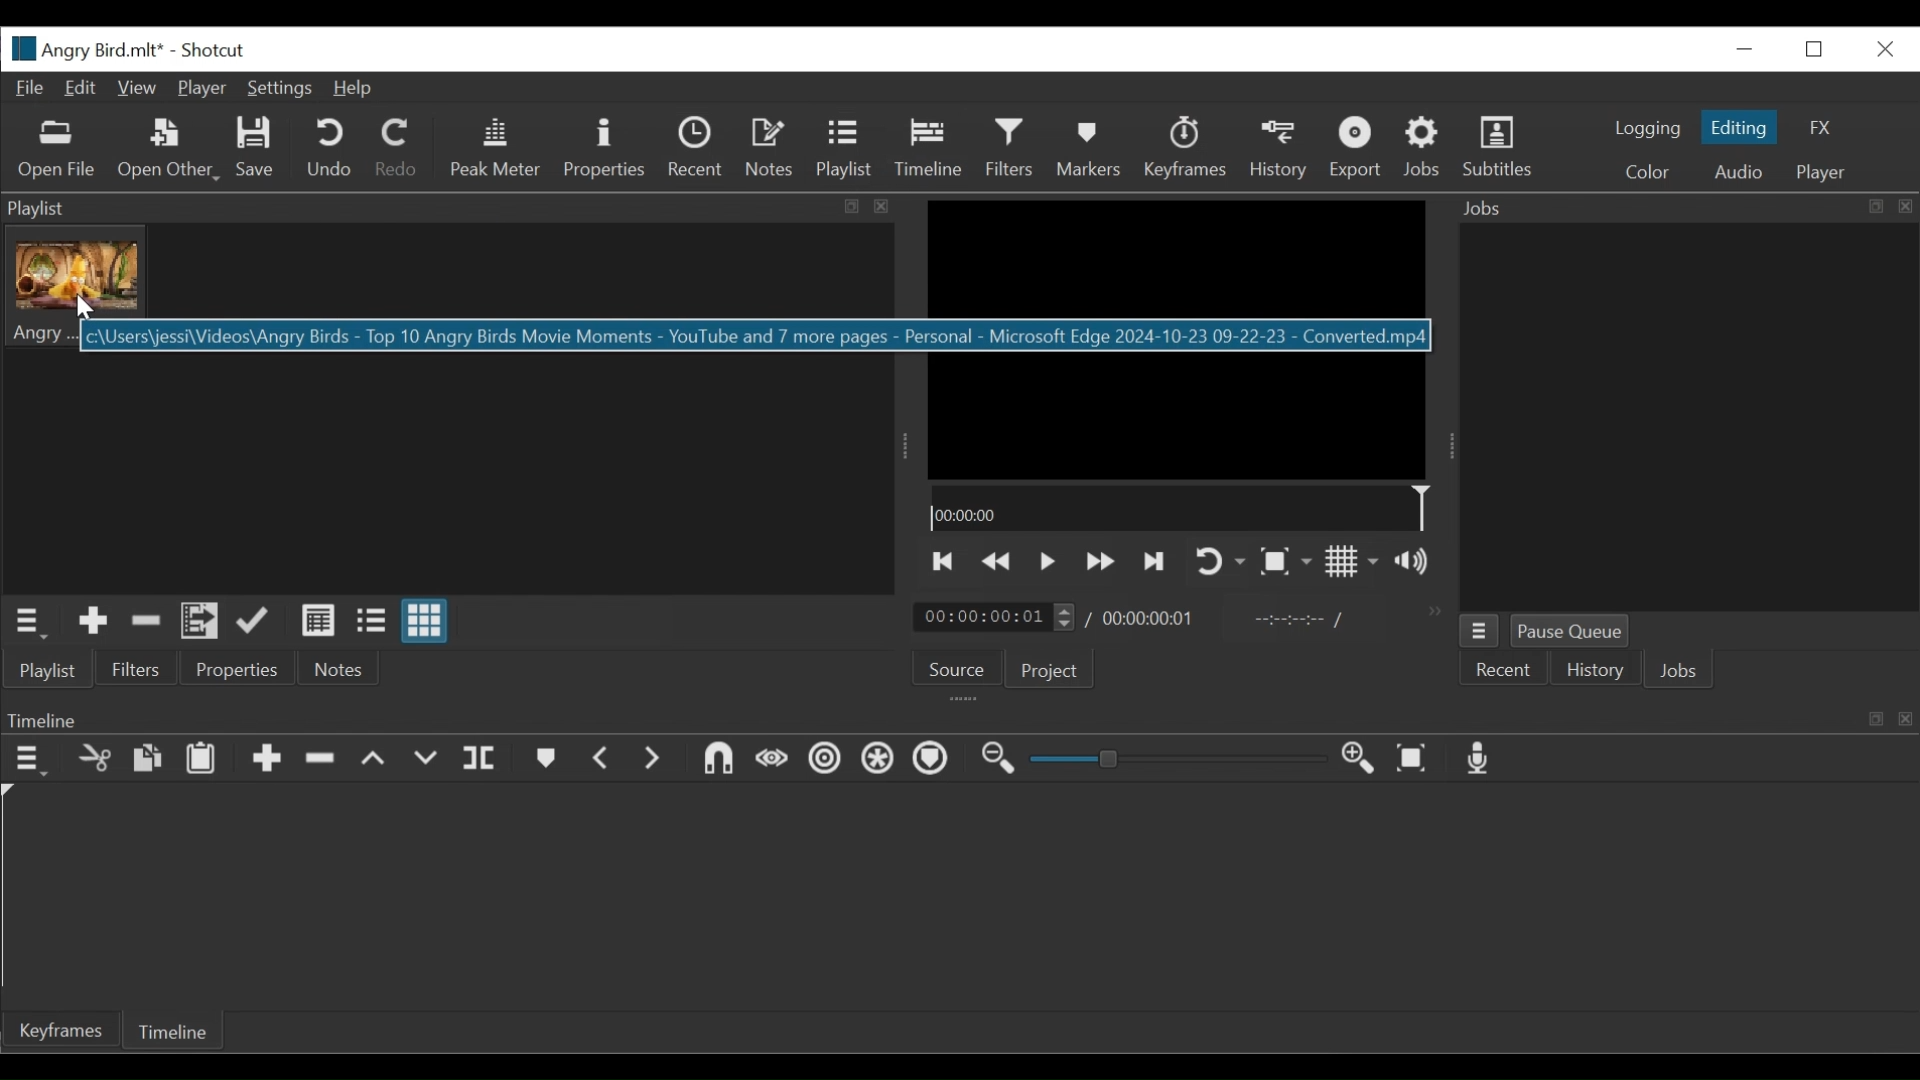 Image resolution: width=1920 pixels, height=1080 pixels. What do you see at coordinates (1353, 562) in the screenshot?
I see `Toggle display grid on player` at bounding box center [1353, 562].